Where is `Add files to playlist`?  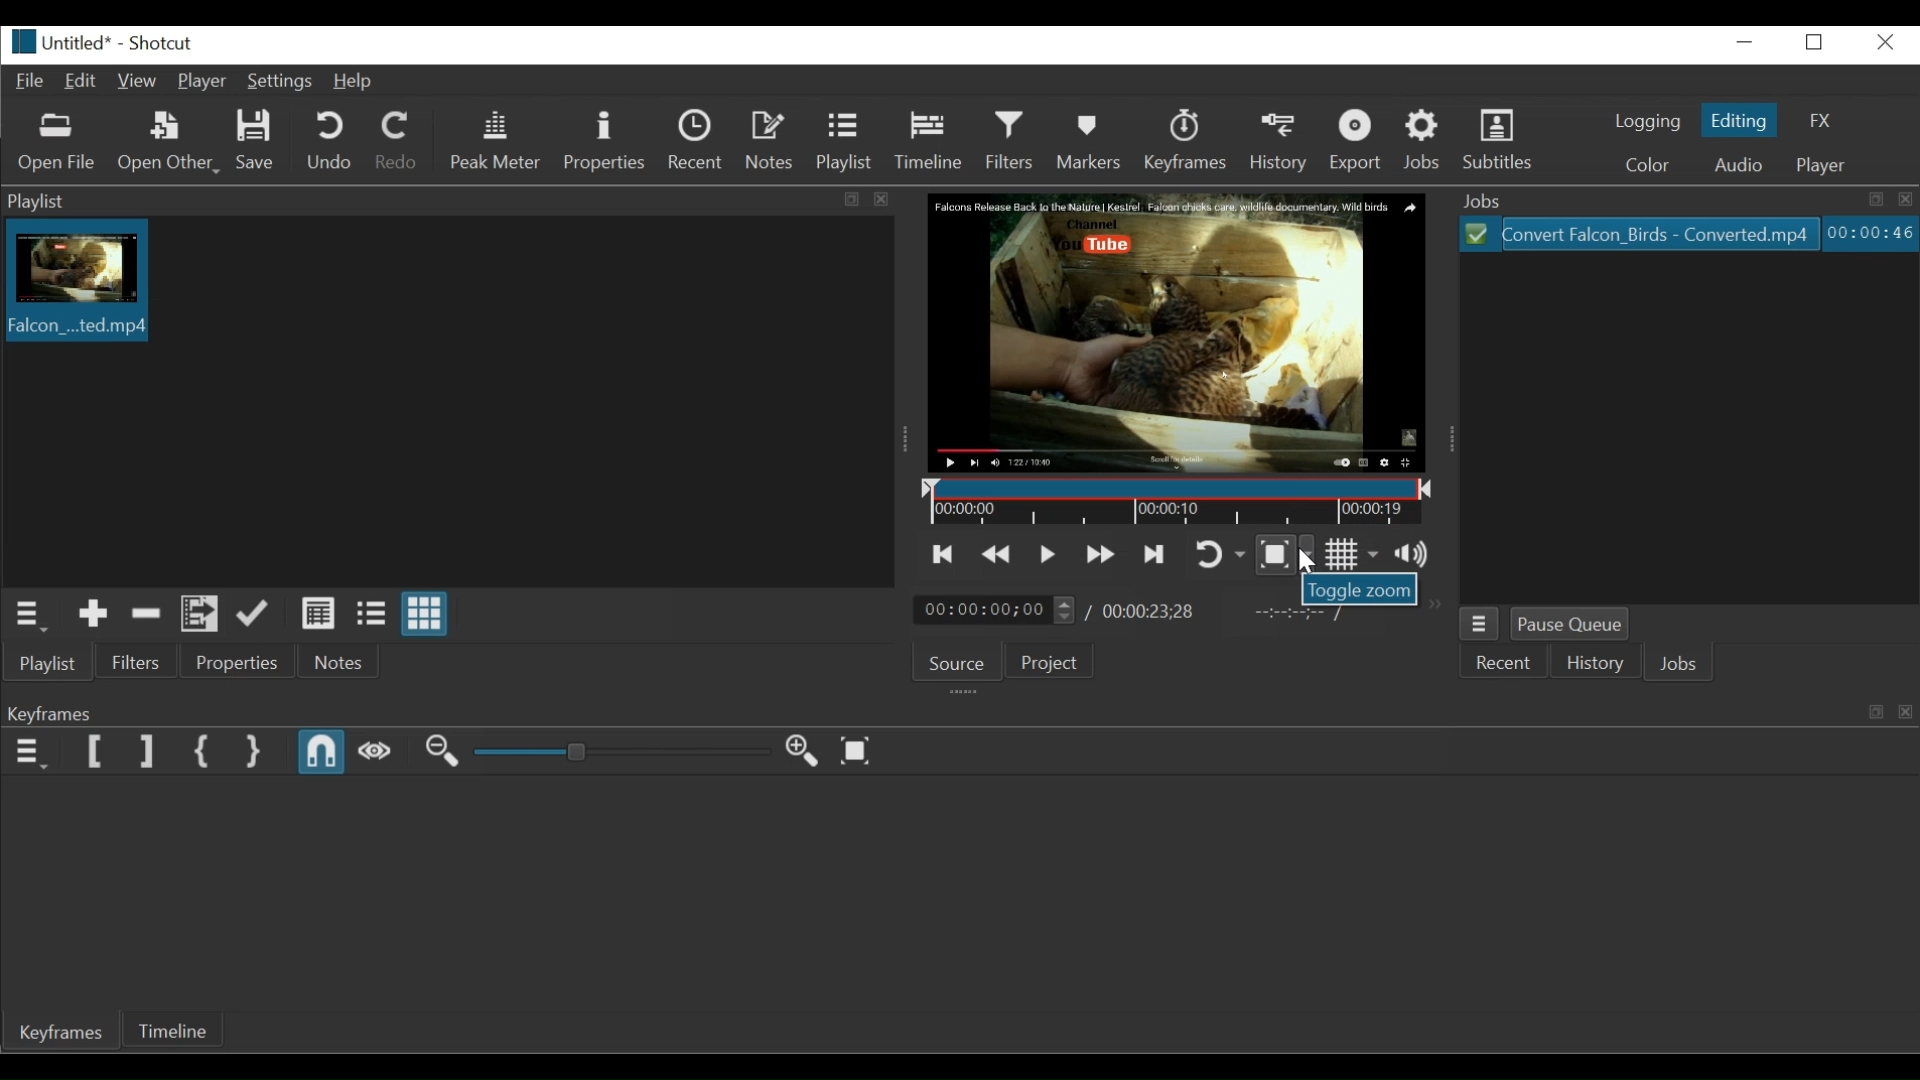
Add files to playlist is located at coordinates (199, 615).